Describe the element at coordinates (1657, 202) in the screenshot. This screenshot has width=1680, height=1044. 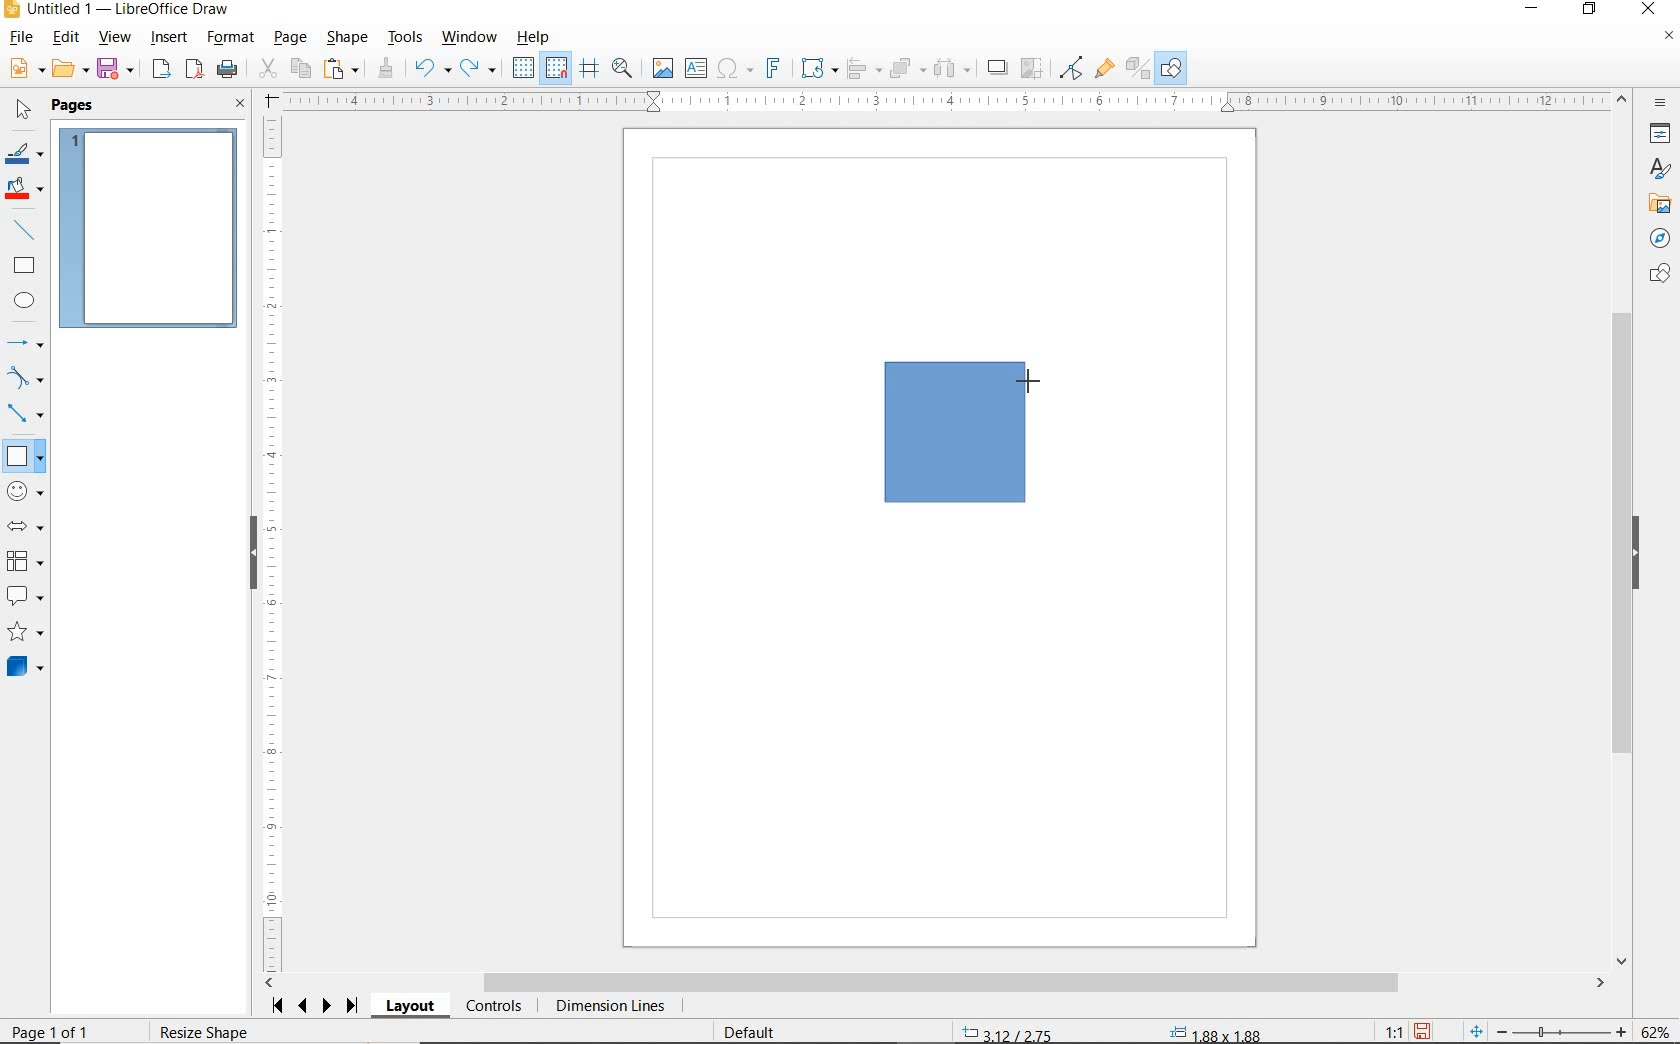
I see `GALLERY` at that location.